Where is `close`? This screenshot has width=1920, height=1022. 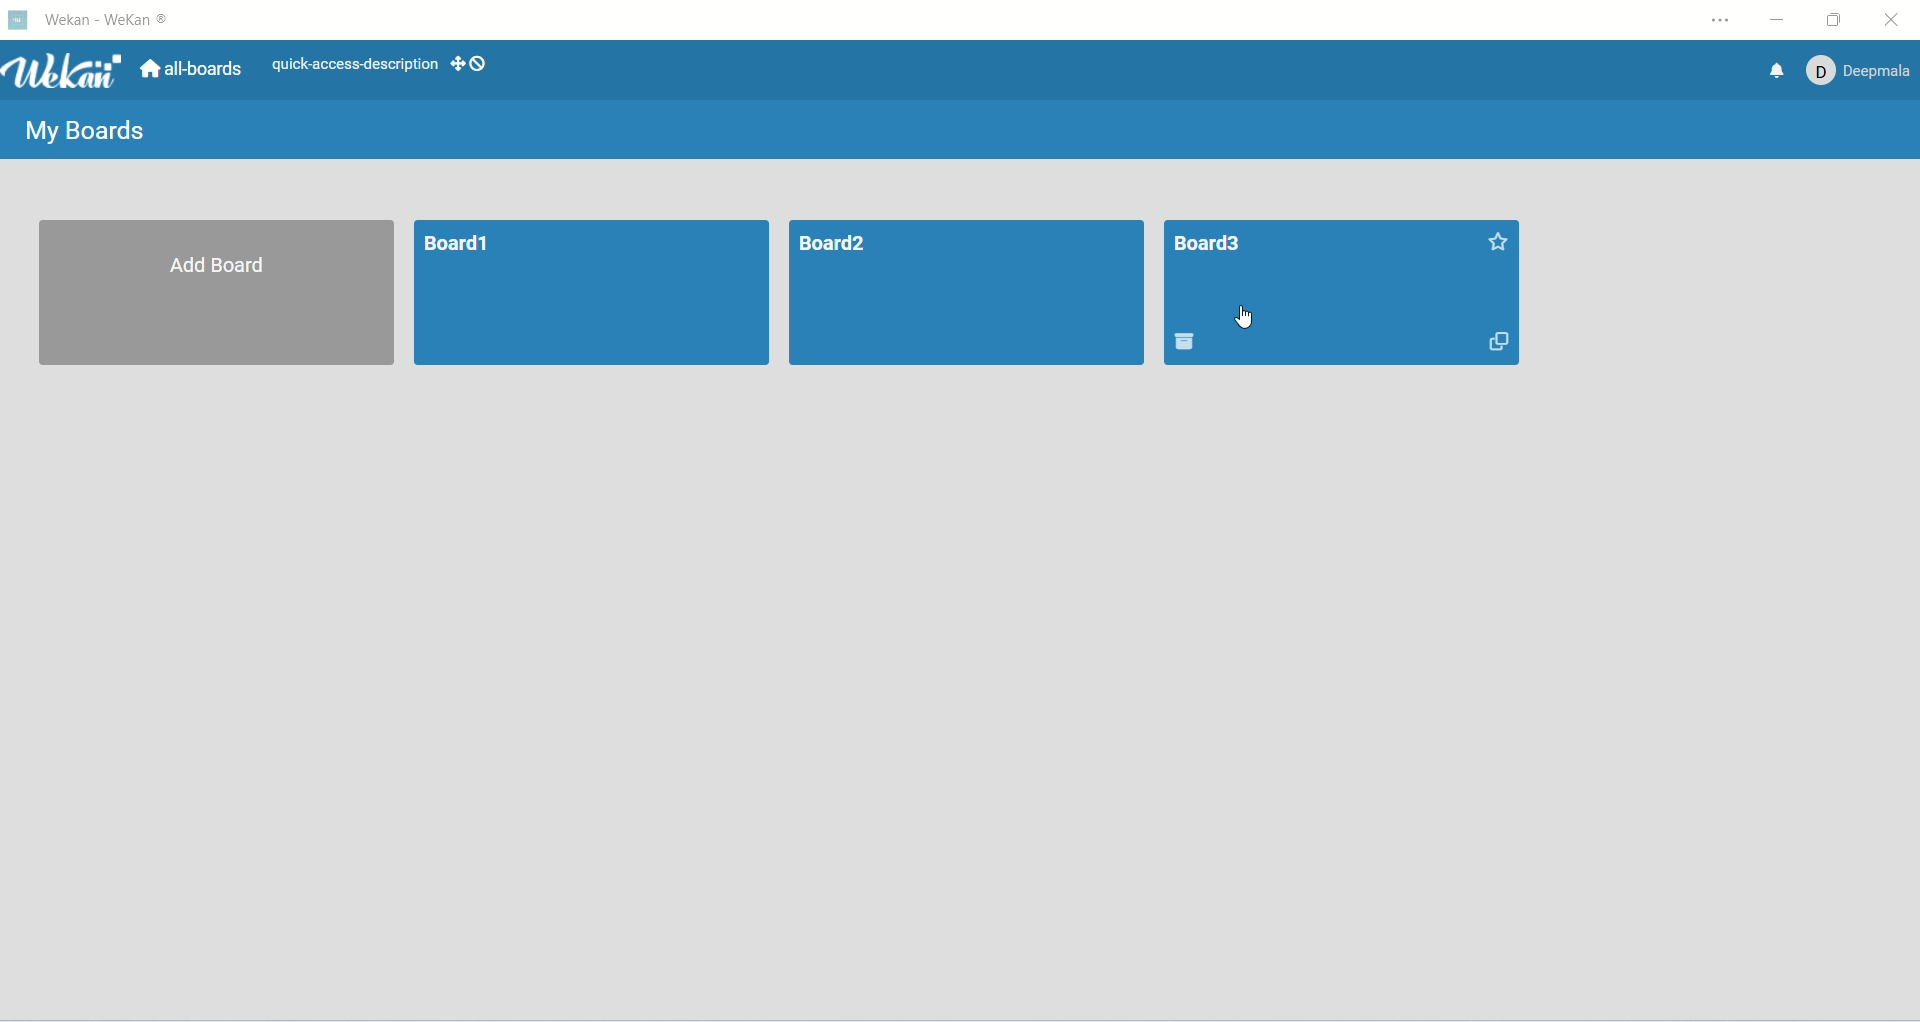 close is located at coordinates (1892, 20).